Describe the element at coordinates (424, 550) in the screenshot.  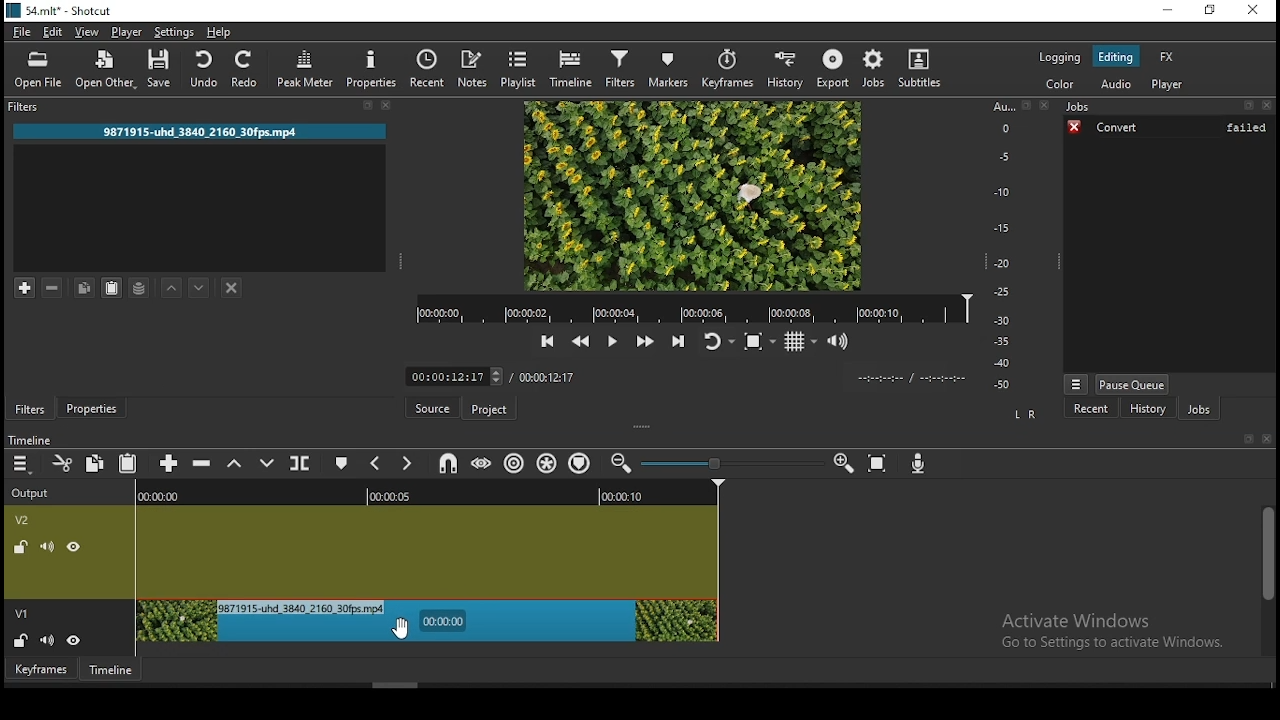
I see `video track` at that location.